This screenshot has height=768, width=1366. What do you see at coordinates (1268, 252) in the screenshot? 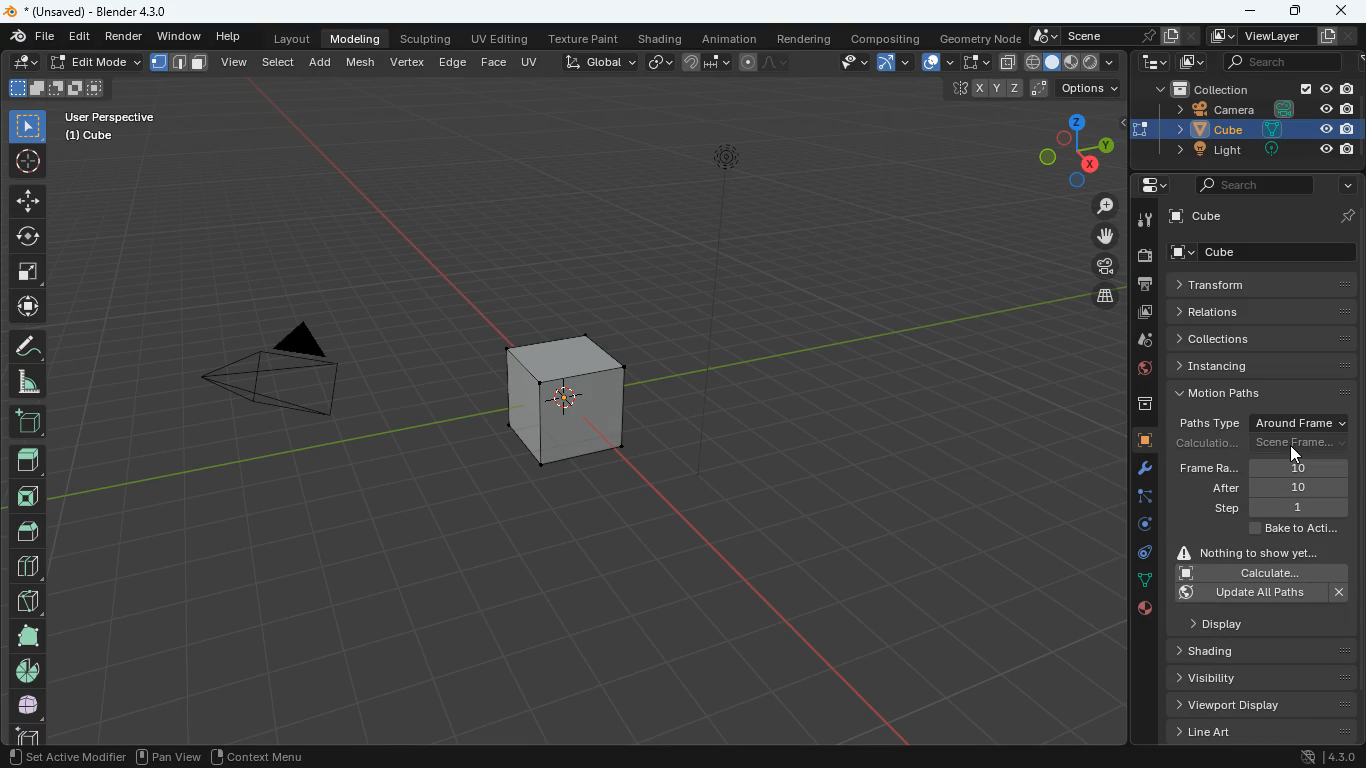
I see `cube` at bounding box center [1268, 252].